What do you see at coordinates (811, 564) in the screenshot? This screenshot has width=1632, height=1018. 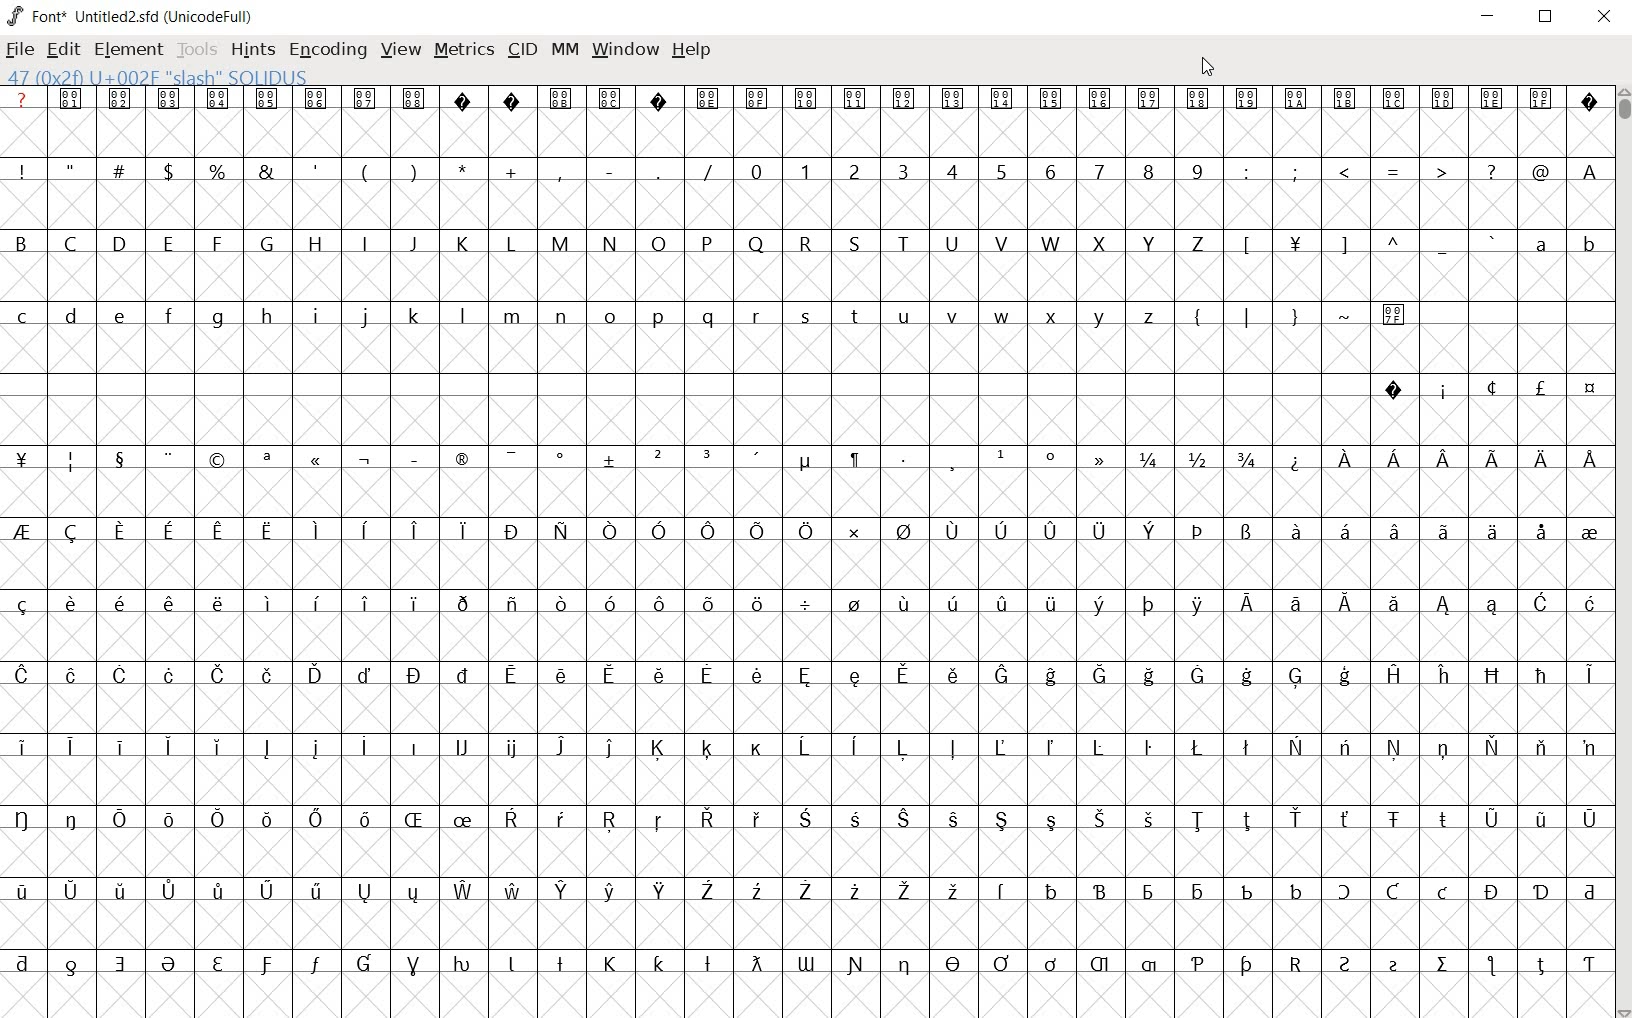 I see `empty cells` at bounding box center [811, 564].